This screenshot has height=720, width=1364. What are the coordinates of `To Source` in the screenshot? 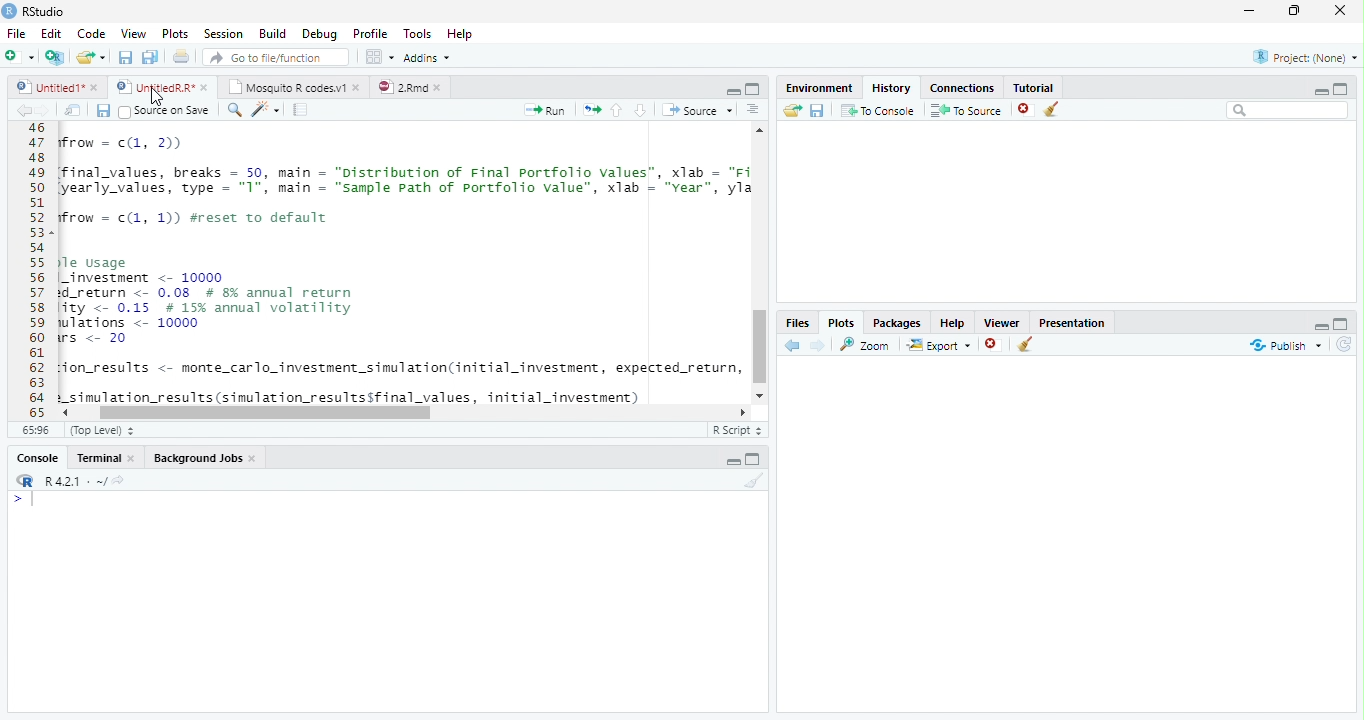 It's located at (966, 110).